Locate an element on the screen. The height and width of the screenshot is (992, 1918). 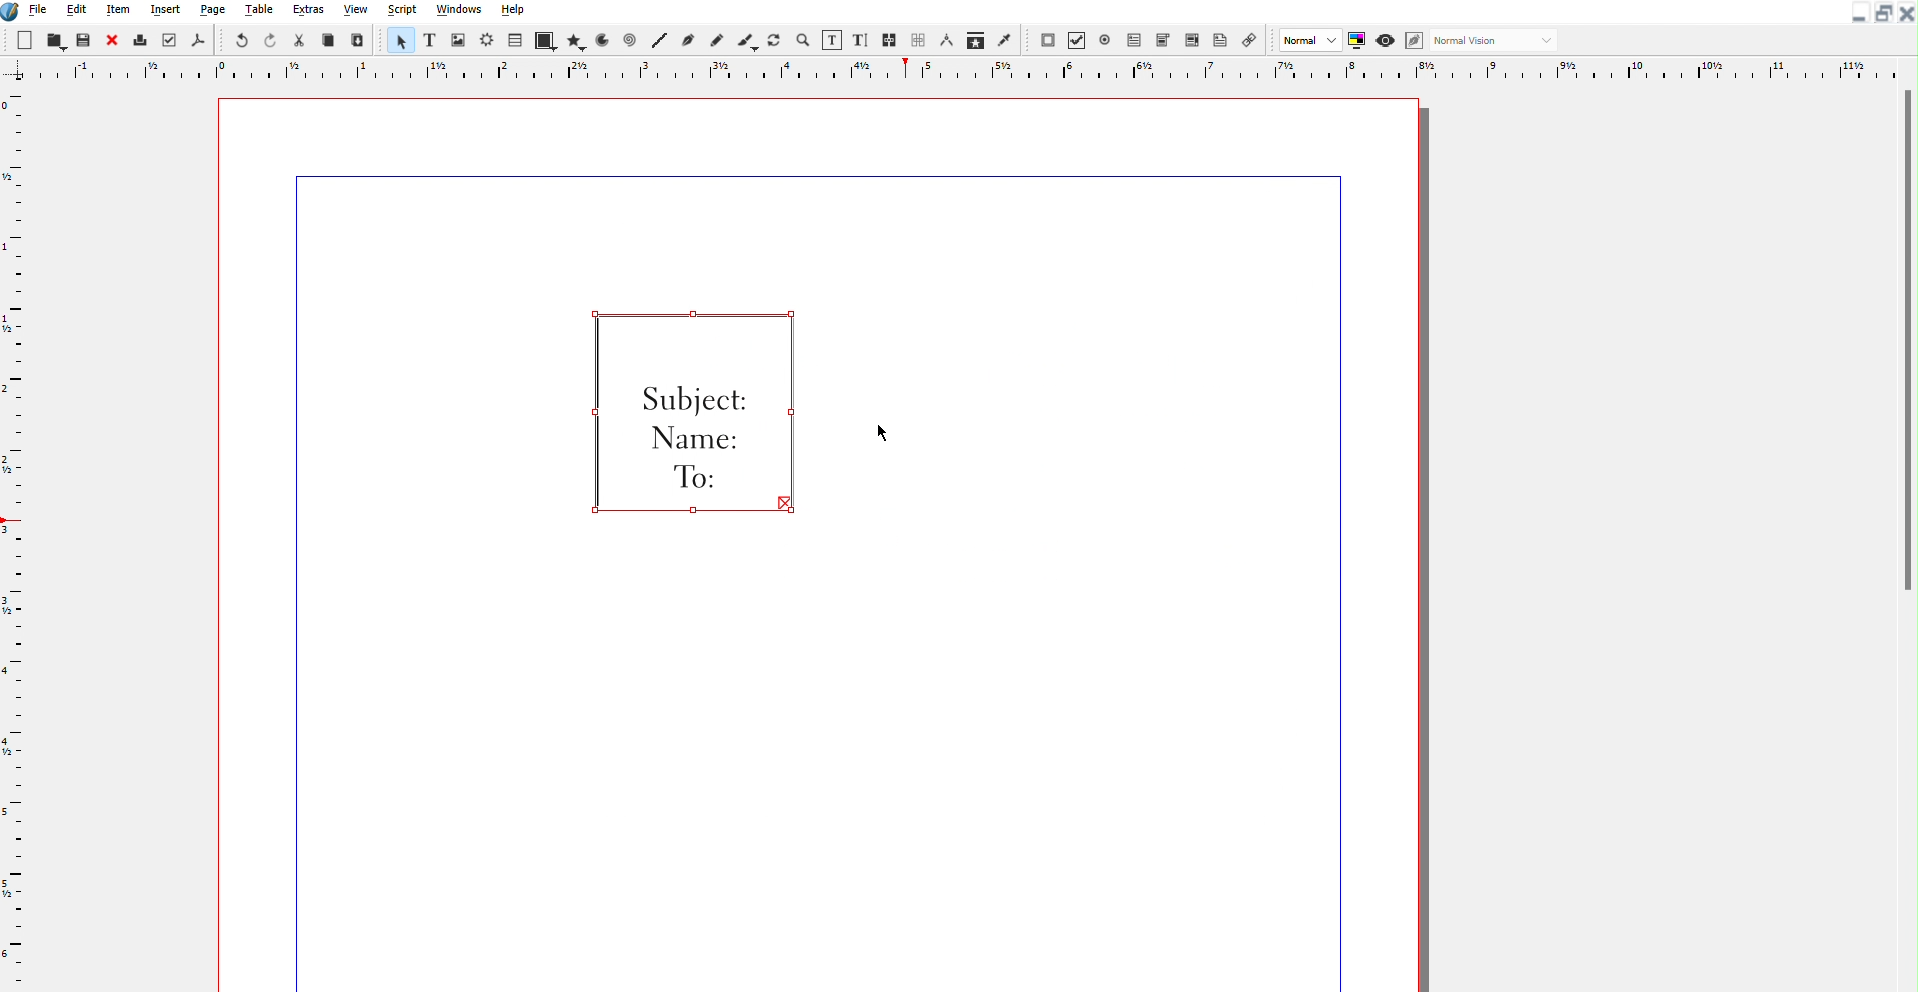
Undo is located at coordinates (241, 41).